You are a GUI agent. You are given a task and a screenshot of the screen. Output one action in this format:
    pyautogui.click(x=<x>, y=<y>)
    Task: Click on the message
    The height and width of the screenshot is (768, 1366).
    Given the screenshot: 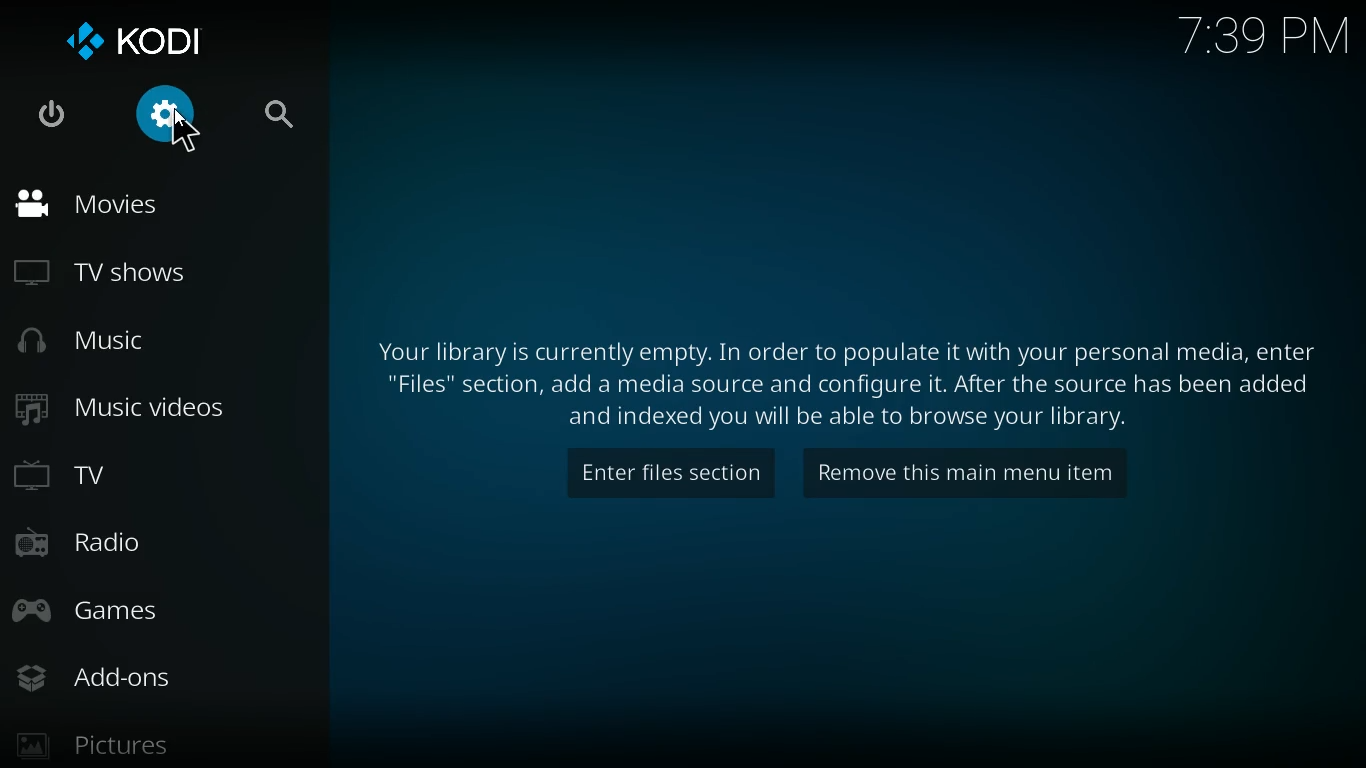 What is the action you would take?
    pyautogui.click(x=852, y=385)
    